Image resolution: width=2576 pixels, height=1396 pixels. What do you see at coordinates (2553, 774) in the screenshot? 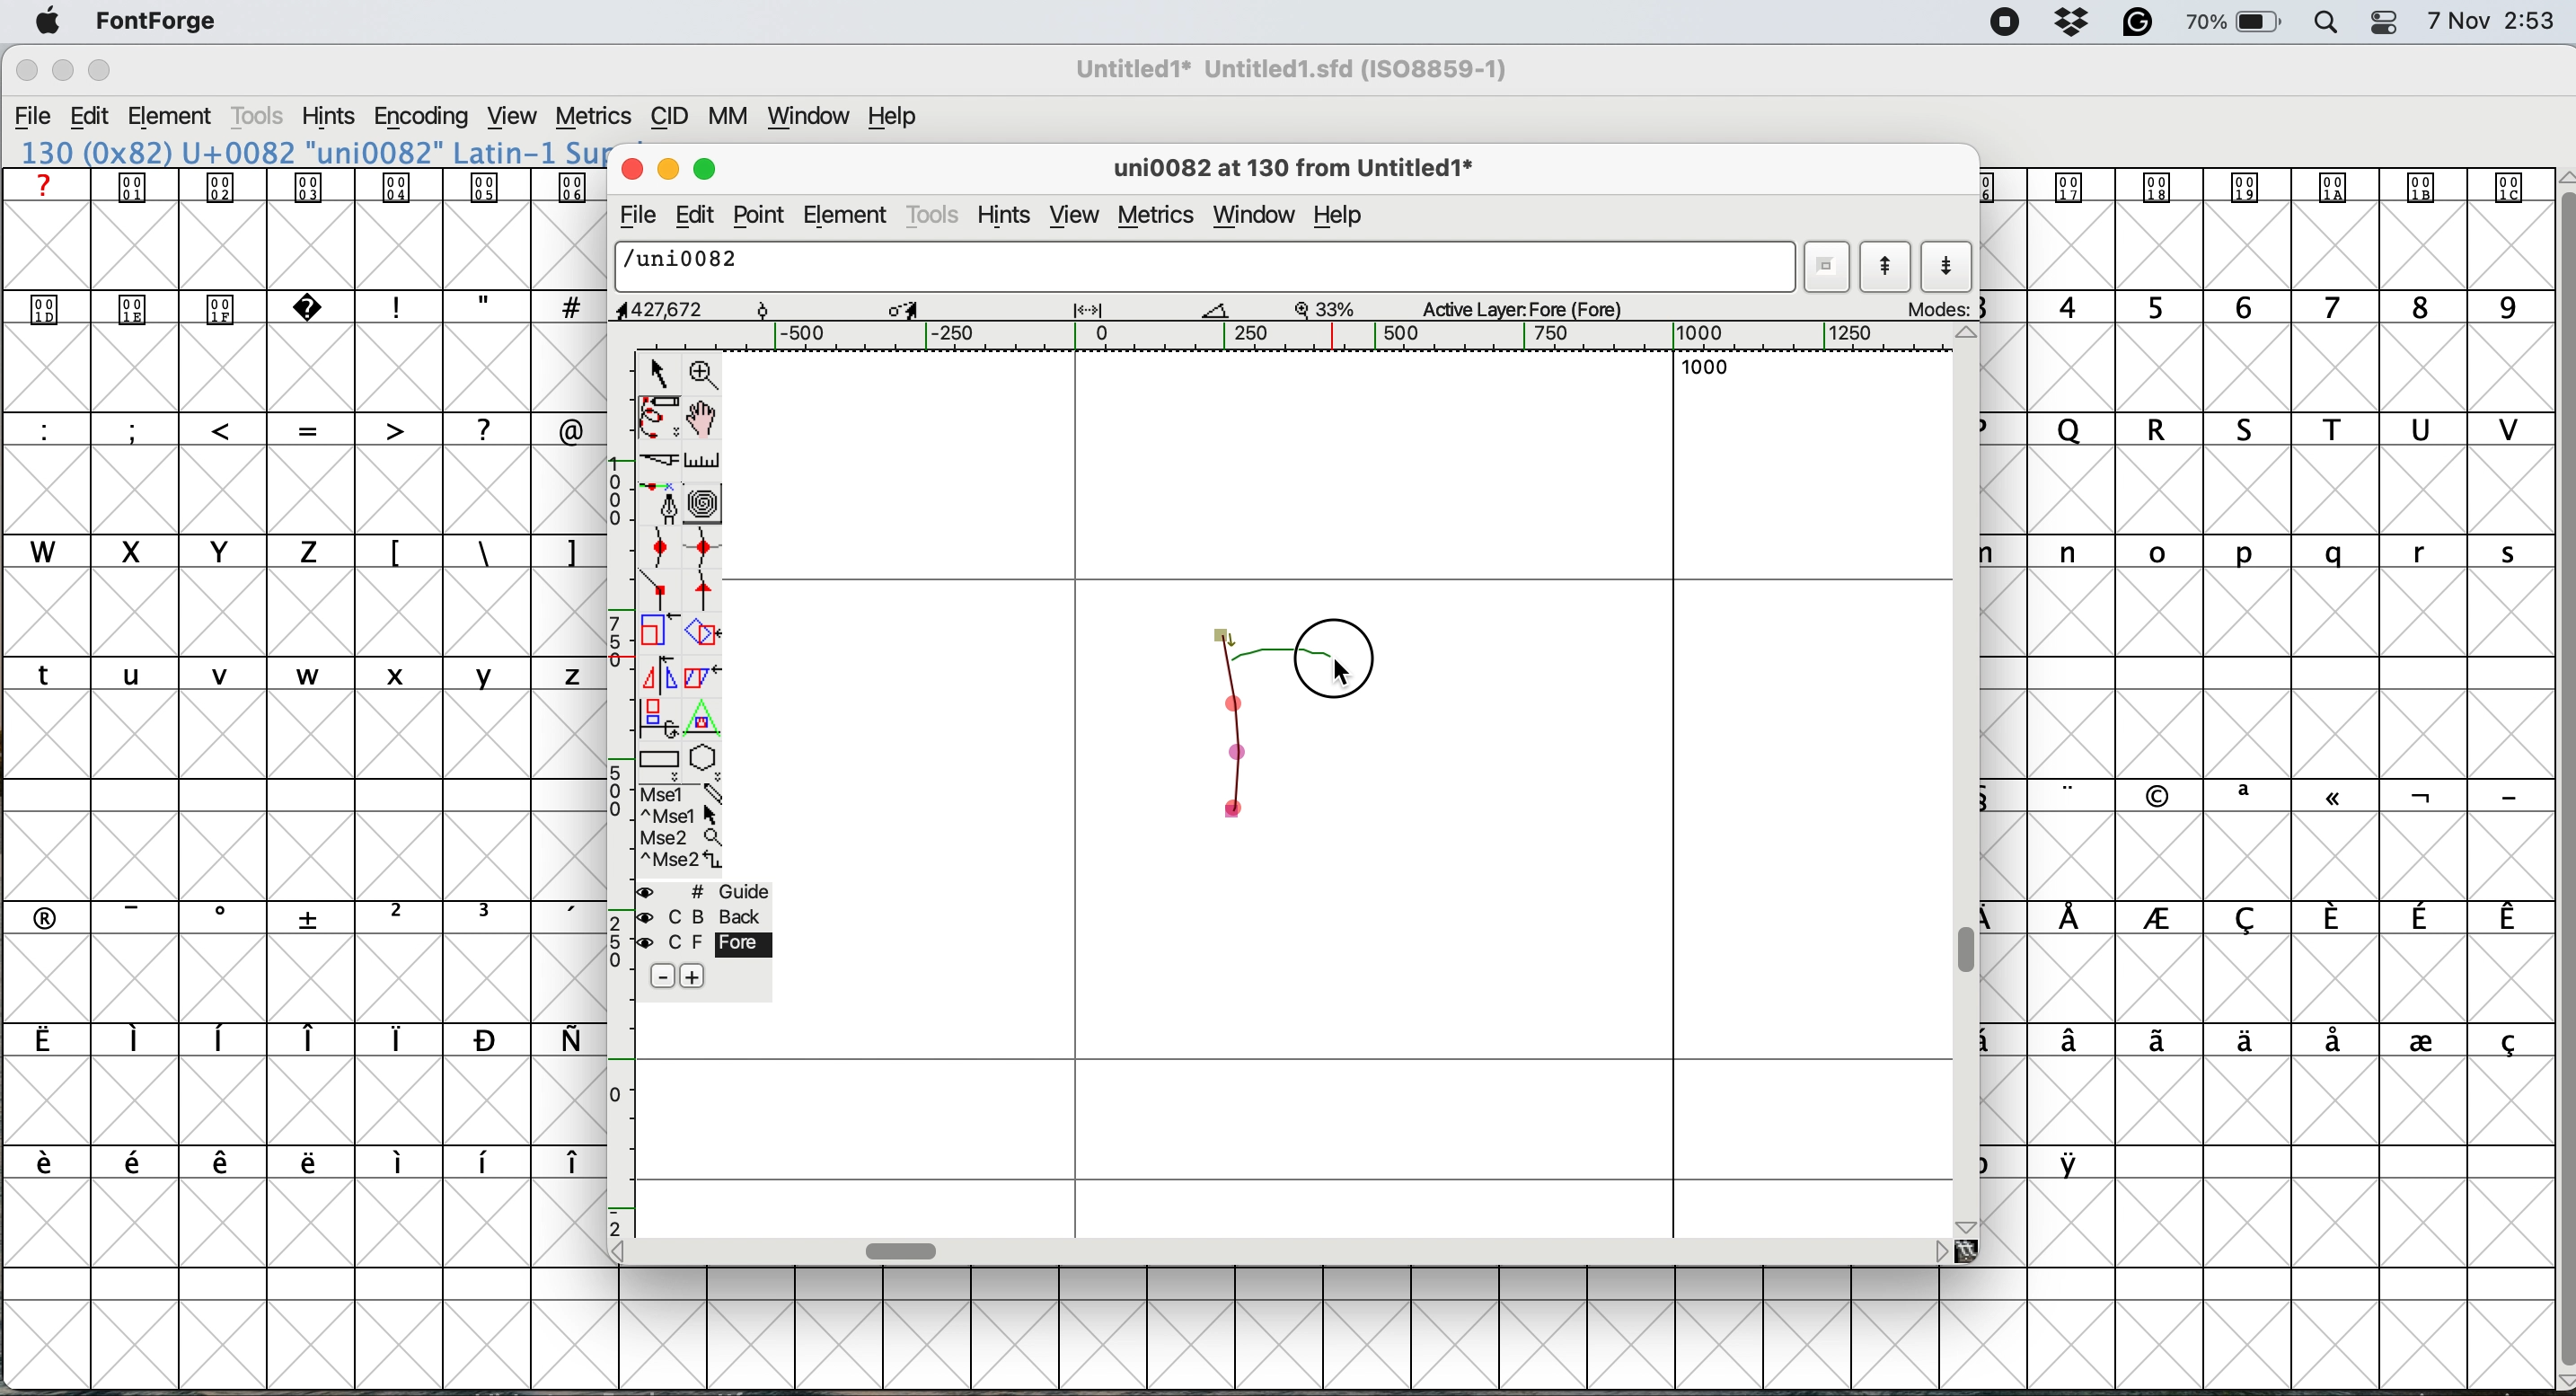
I see `vertical scroll bar` at bounding box center [2553, 774].